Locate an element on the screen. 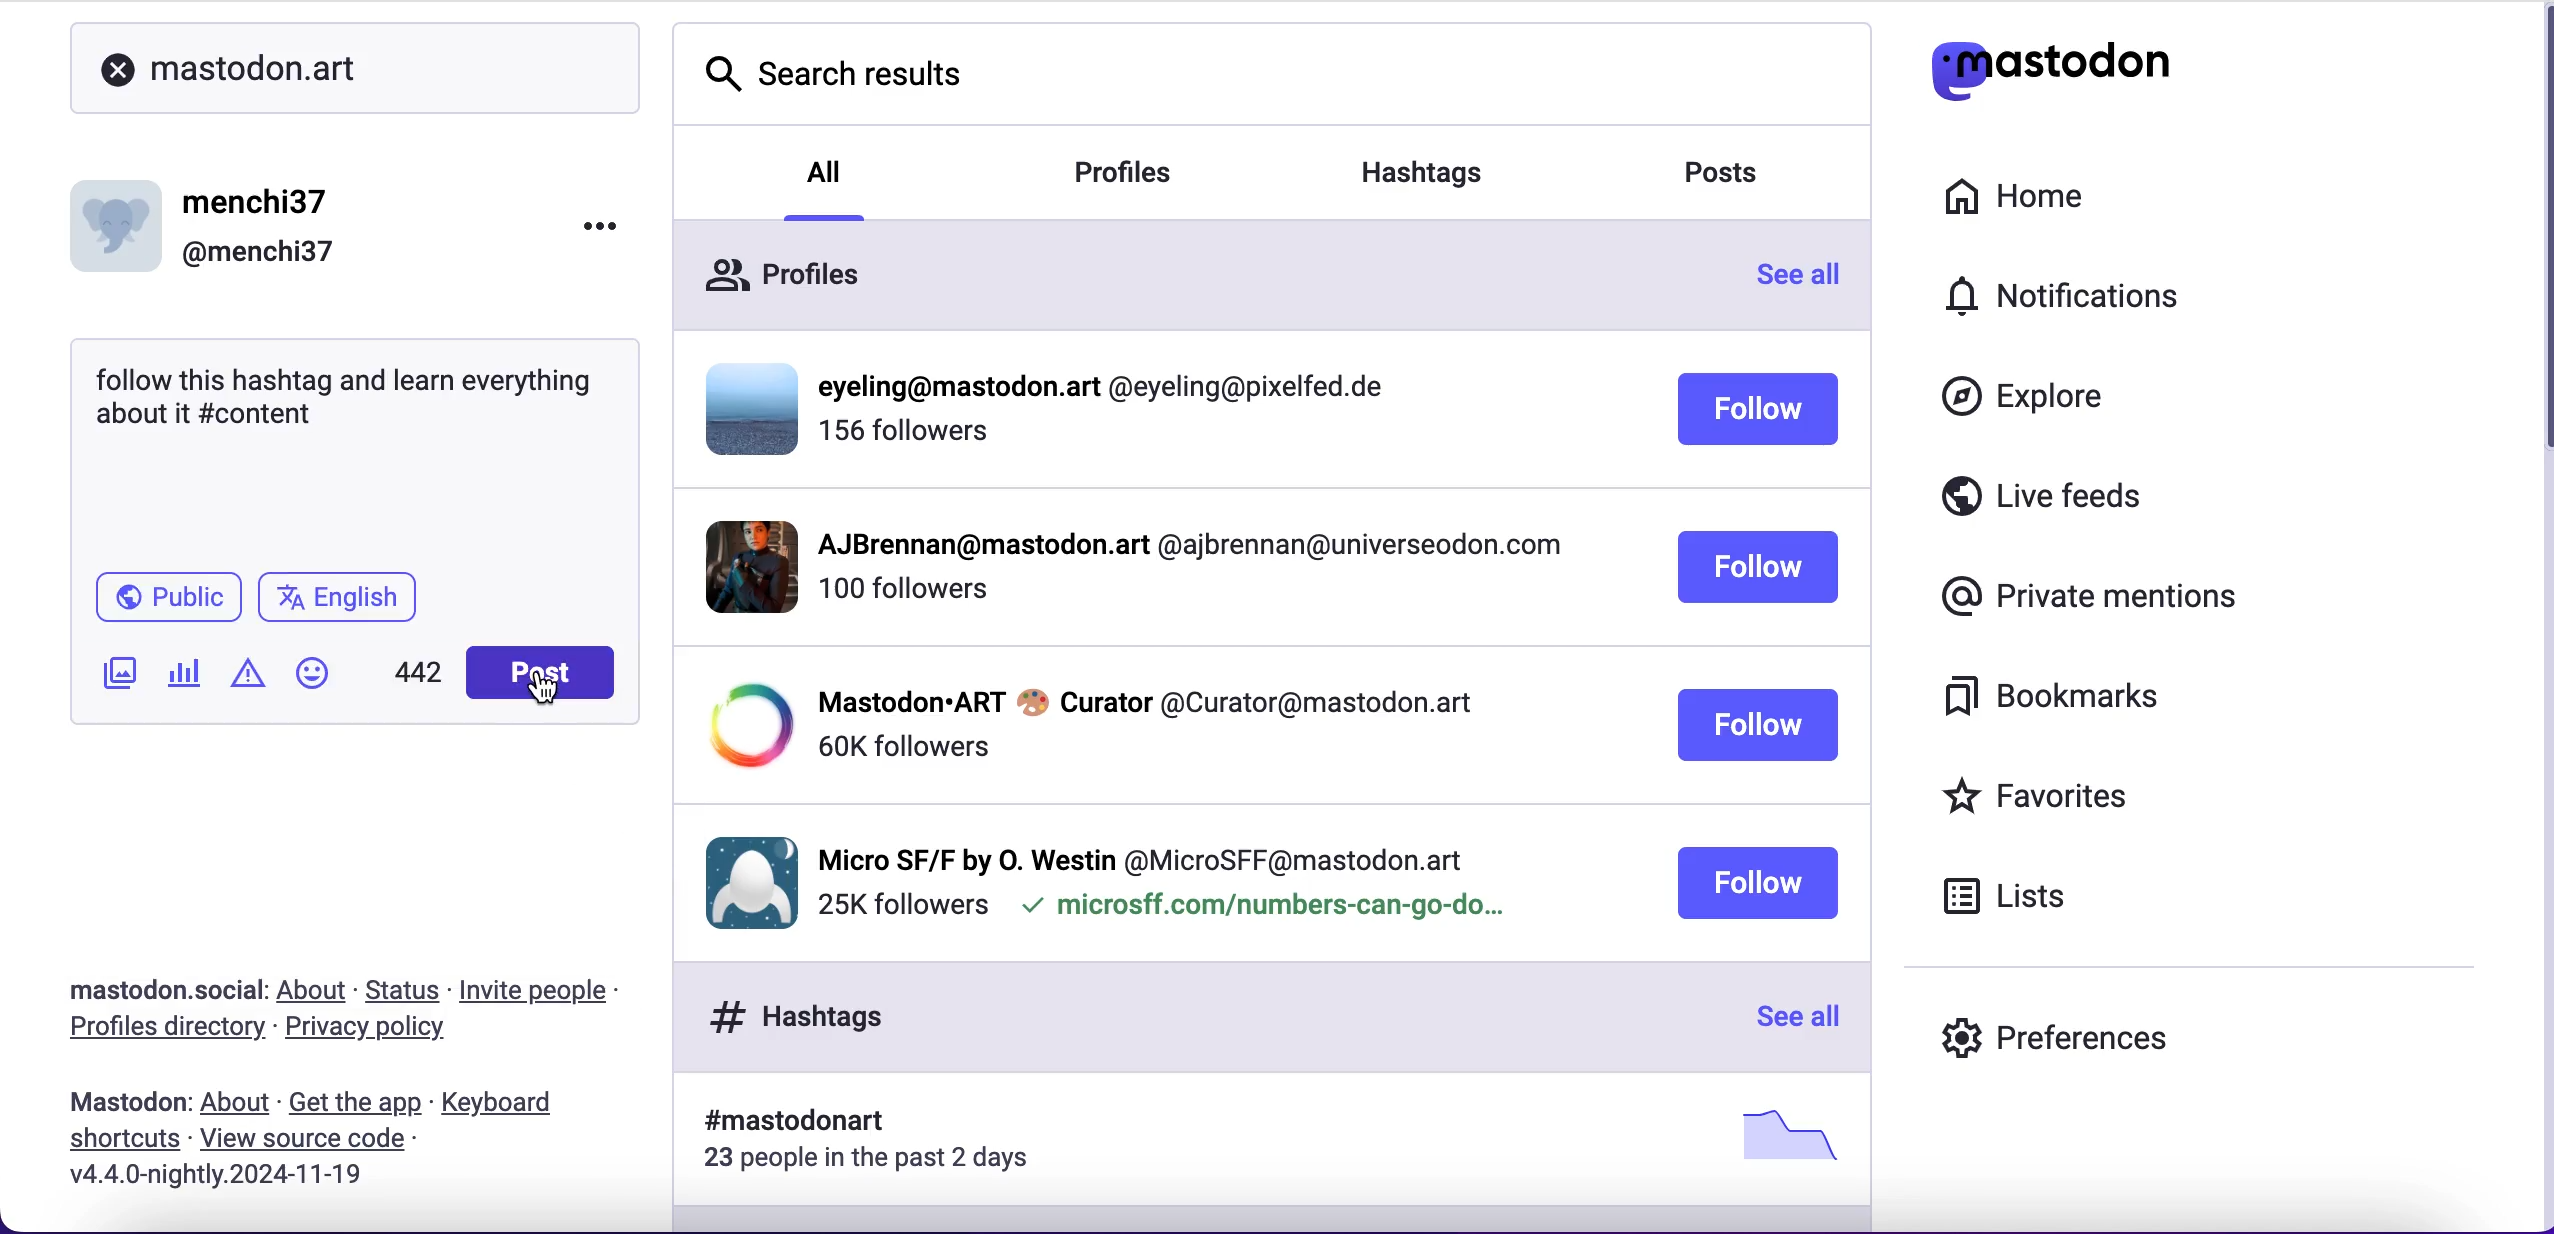  add image is located at coordinates (115, 676).